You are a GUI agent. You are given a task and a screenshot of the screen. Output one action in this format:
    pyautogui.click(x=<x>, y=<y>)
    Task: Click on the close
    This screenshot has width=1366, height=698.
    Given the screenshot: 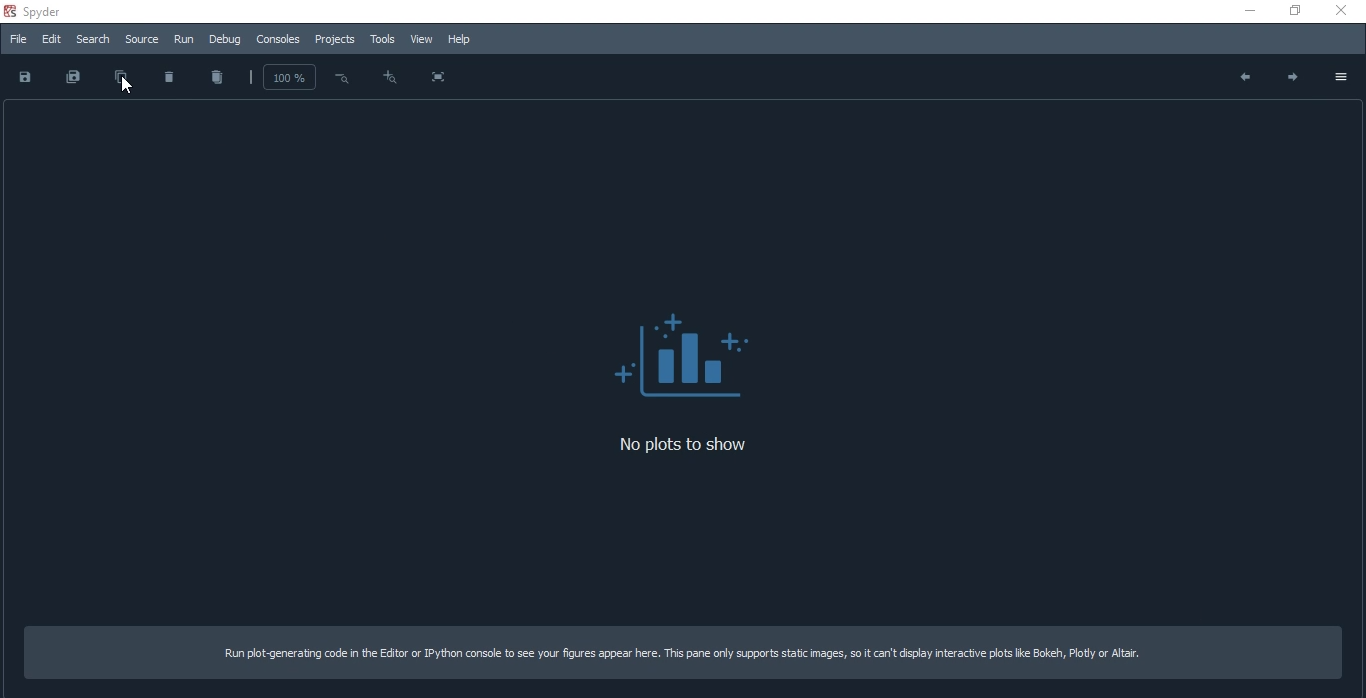 What is the action you would take?
    pyautogui.click(x=1337, y=10)
    